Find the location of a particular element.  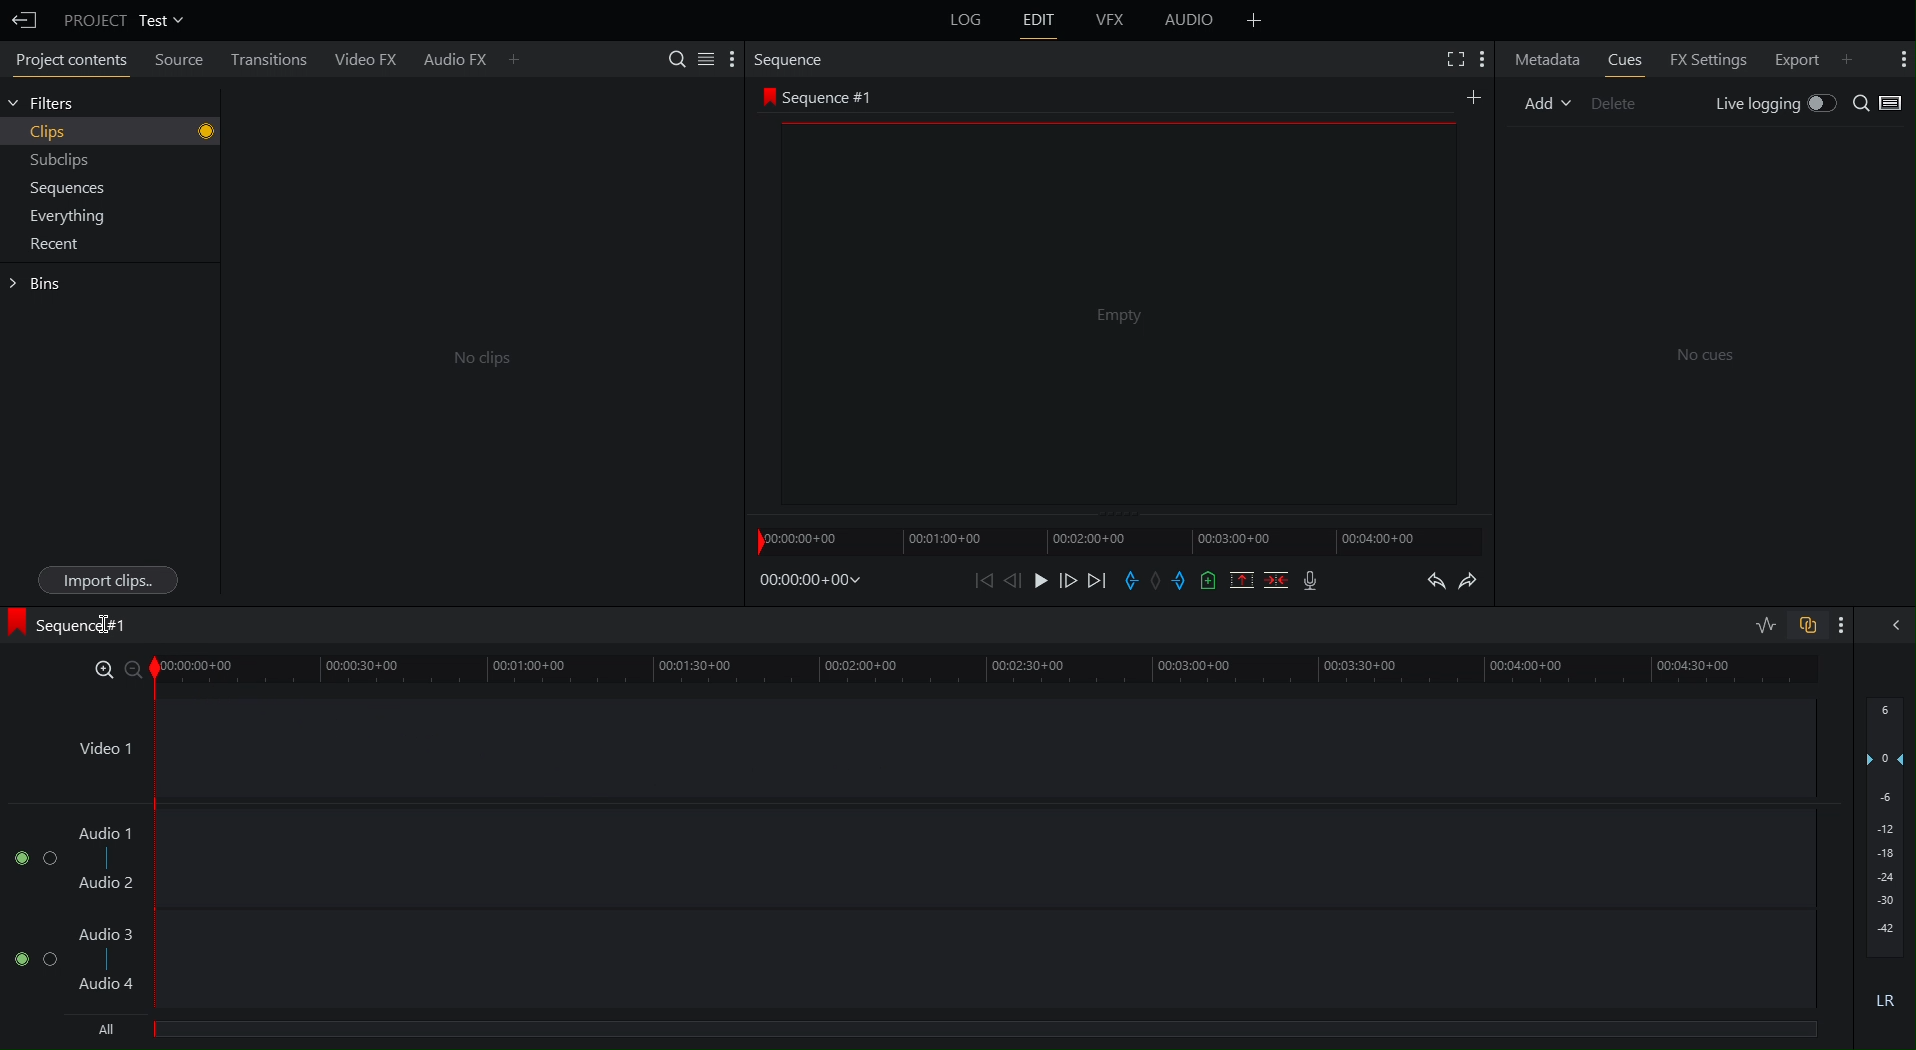

Remove marked section is located at coordinates (1243, 579).